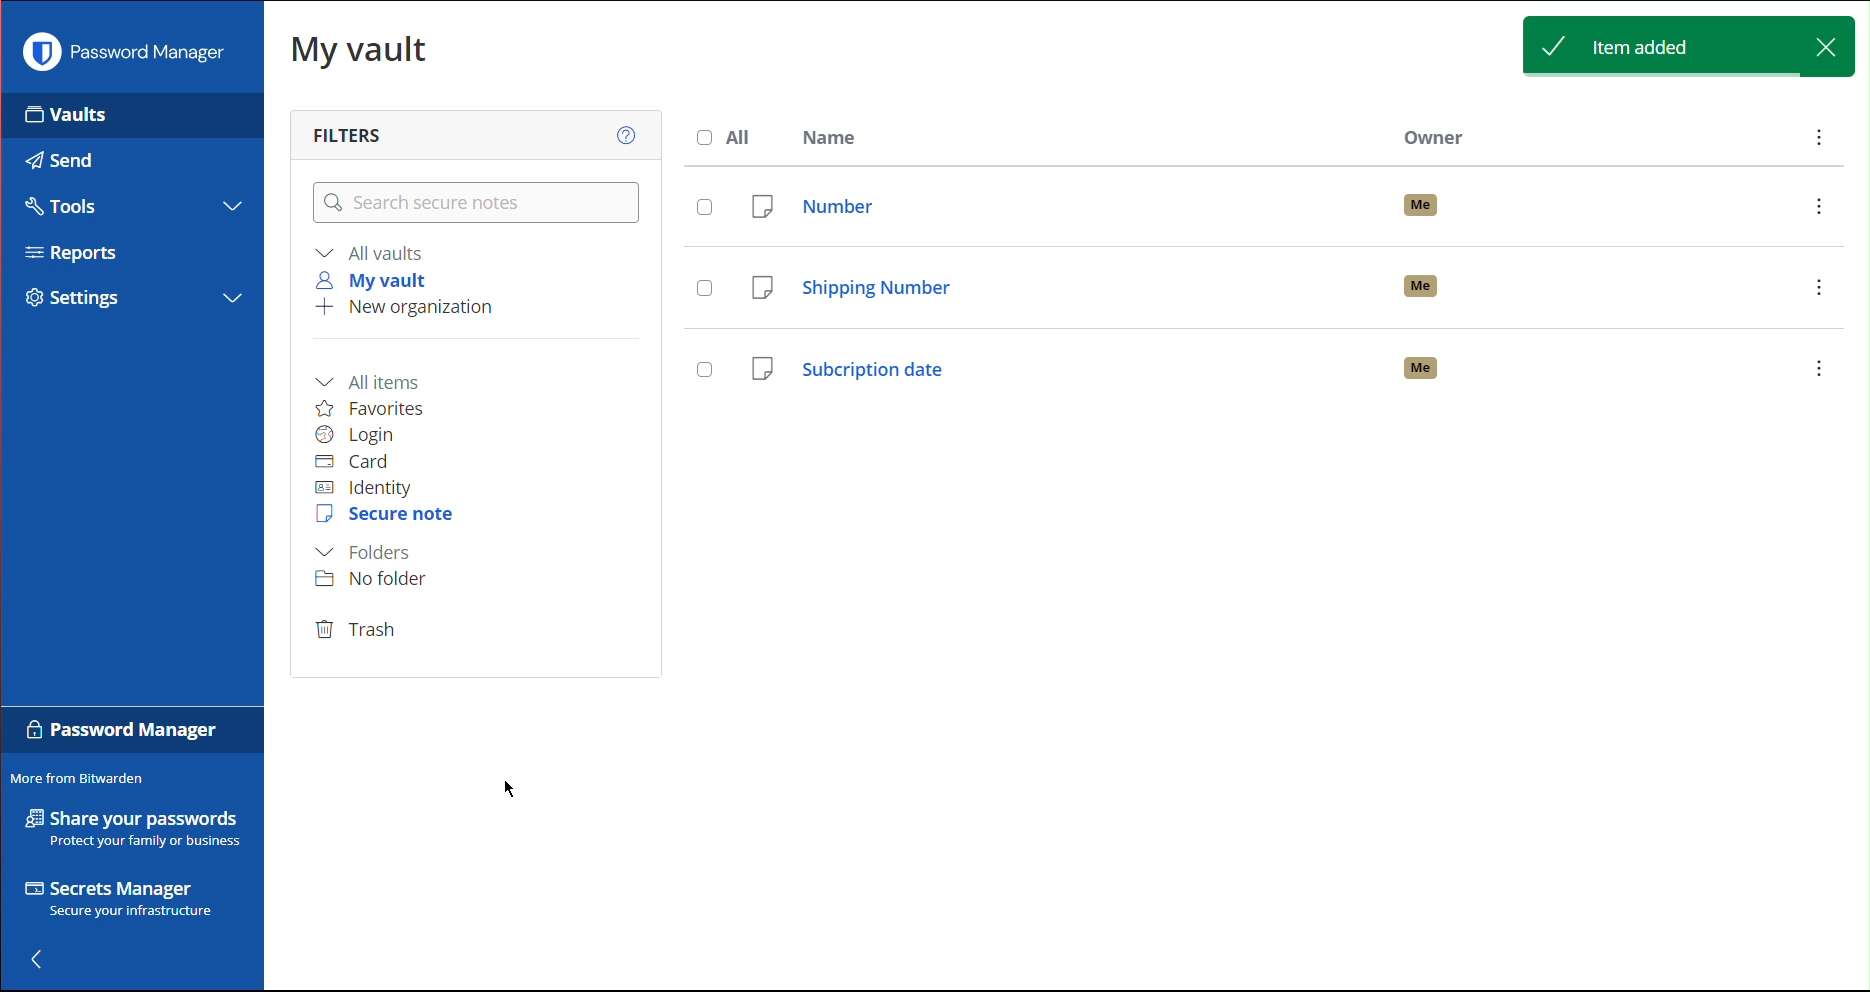  I want to click on Subscription Date, so click(1276, 376).